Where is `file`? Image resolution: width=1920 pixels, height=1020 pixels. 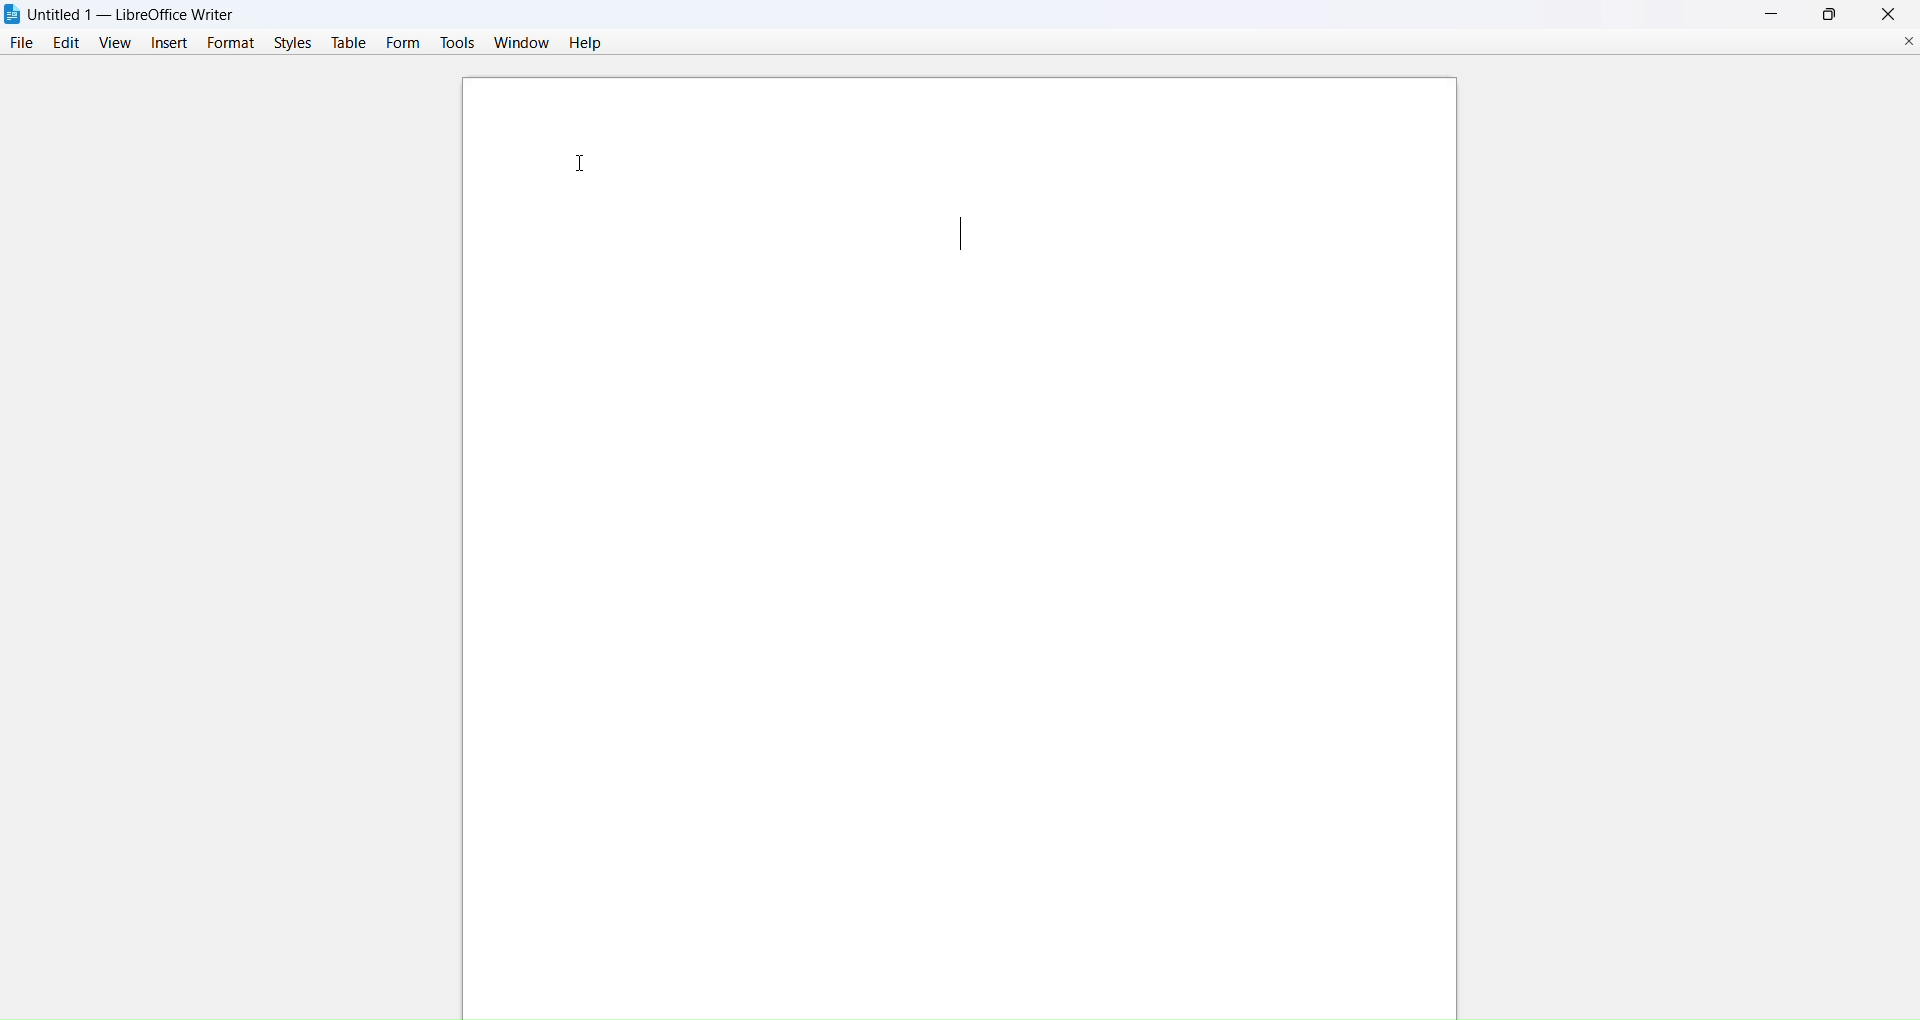 file is located at coordinates (20, 43).